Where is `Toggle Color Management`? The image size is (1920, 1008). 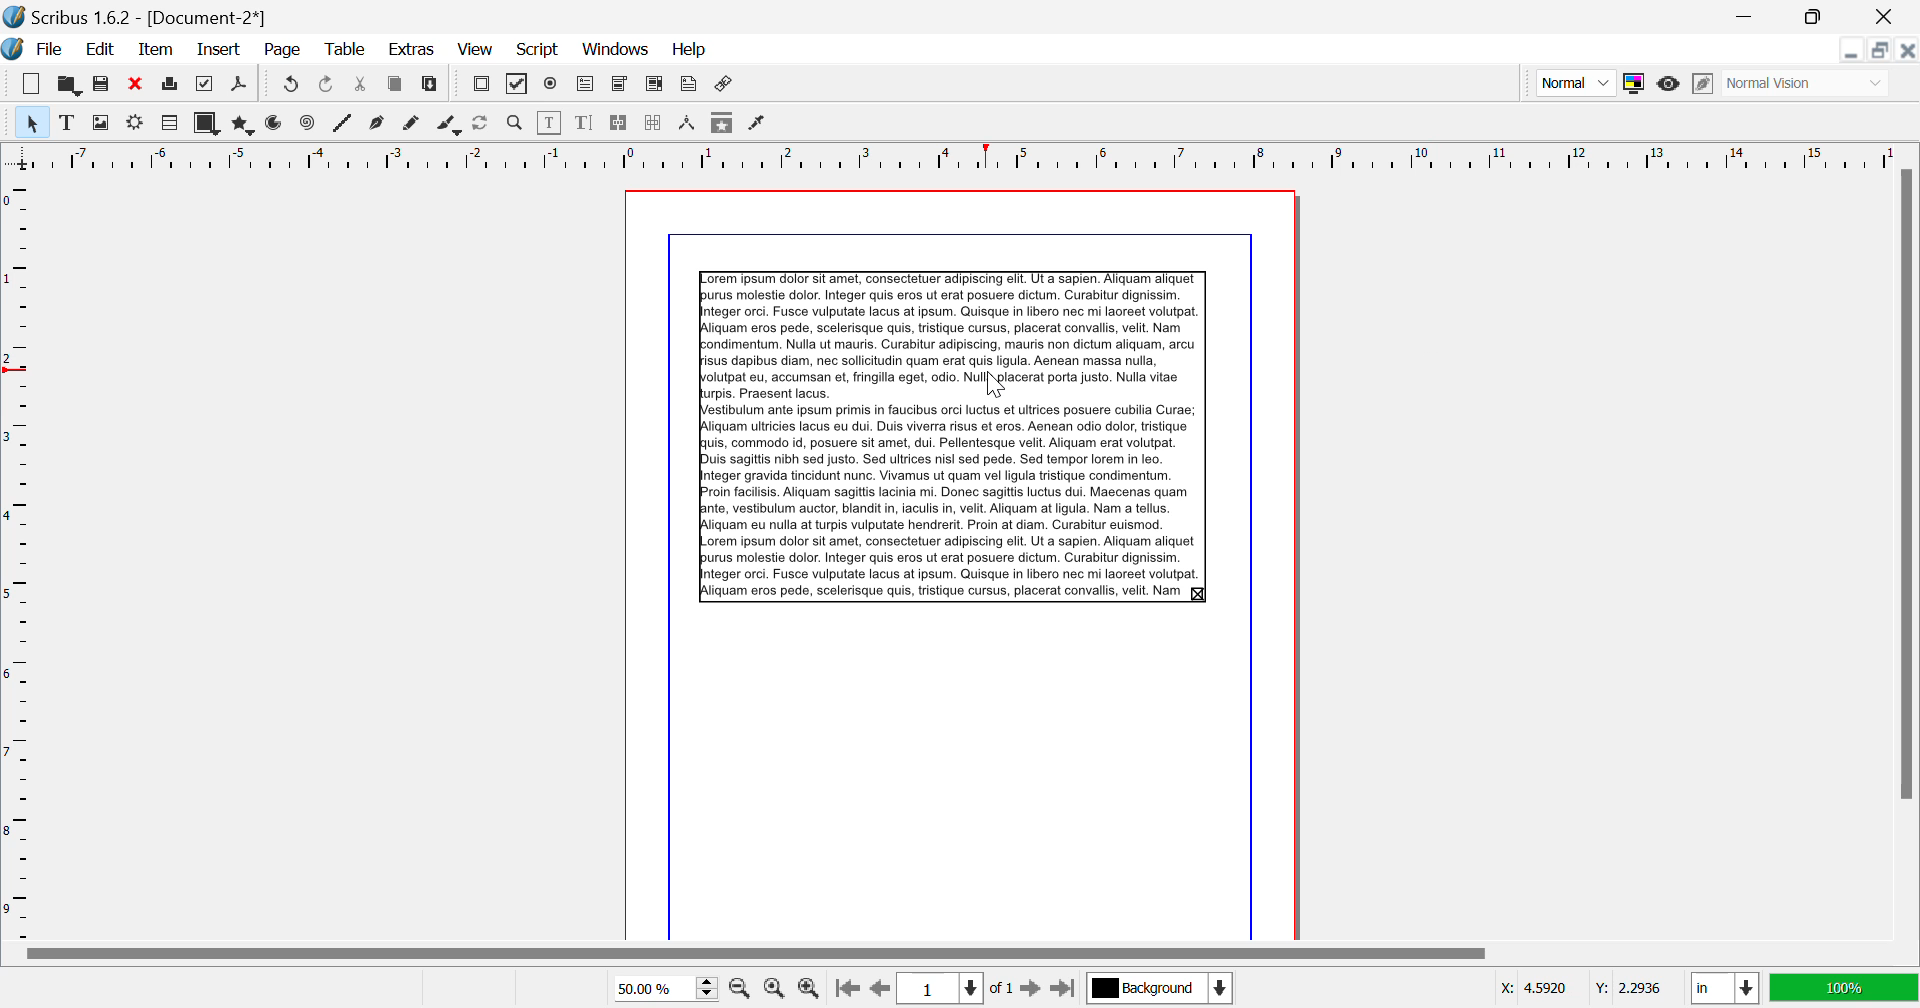 Toggle Color Management is located at coordinates (1633, 83).